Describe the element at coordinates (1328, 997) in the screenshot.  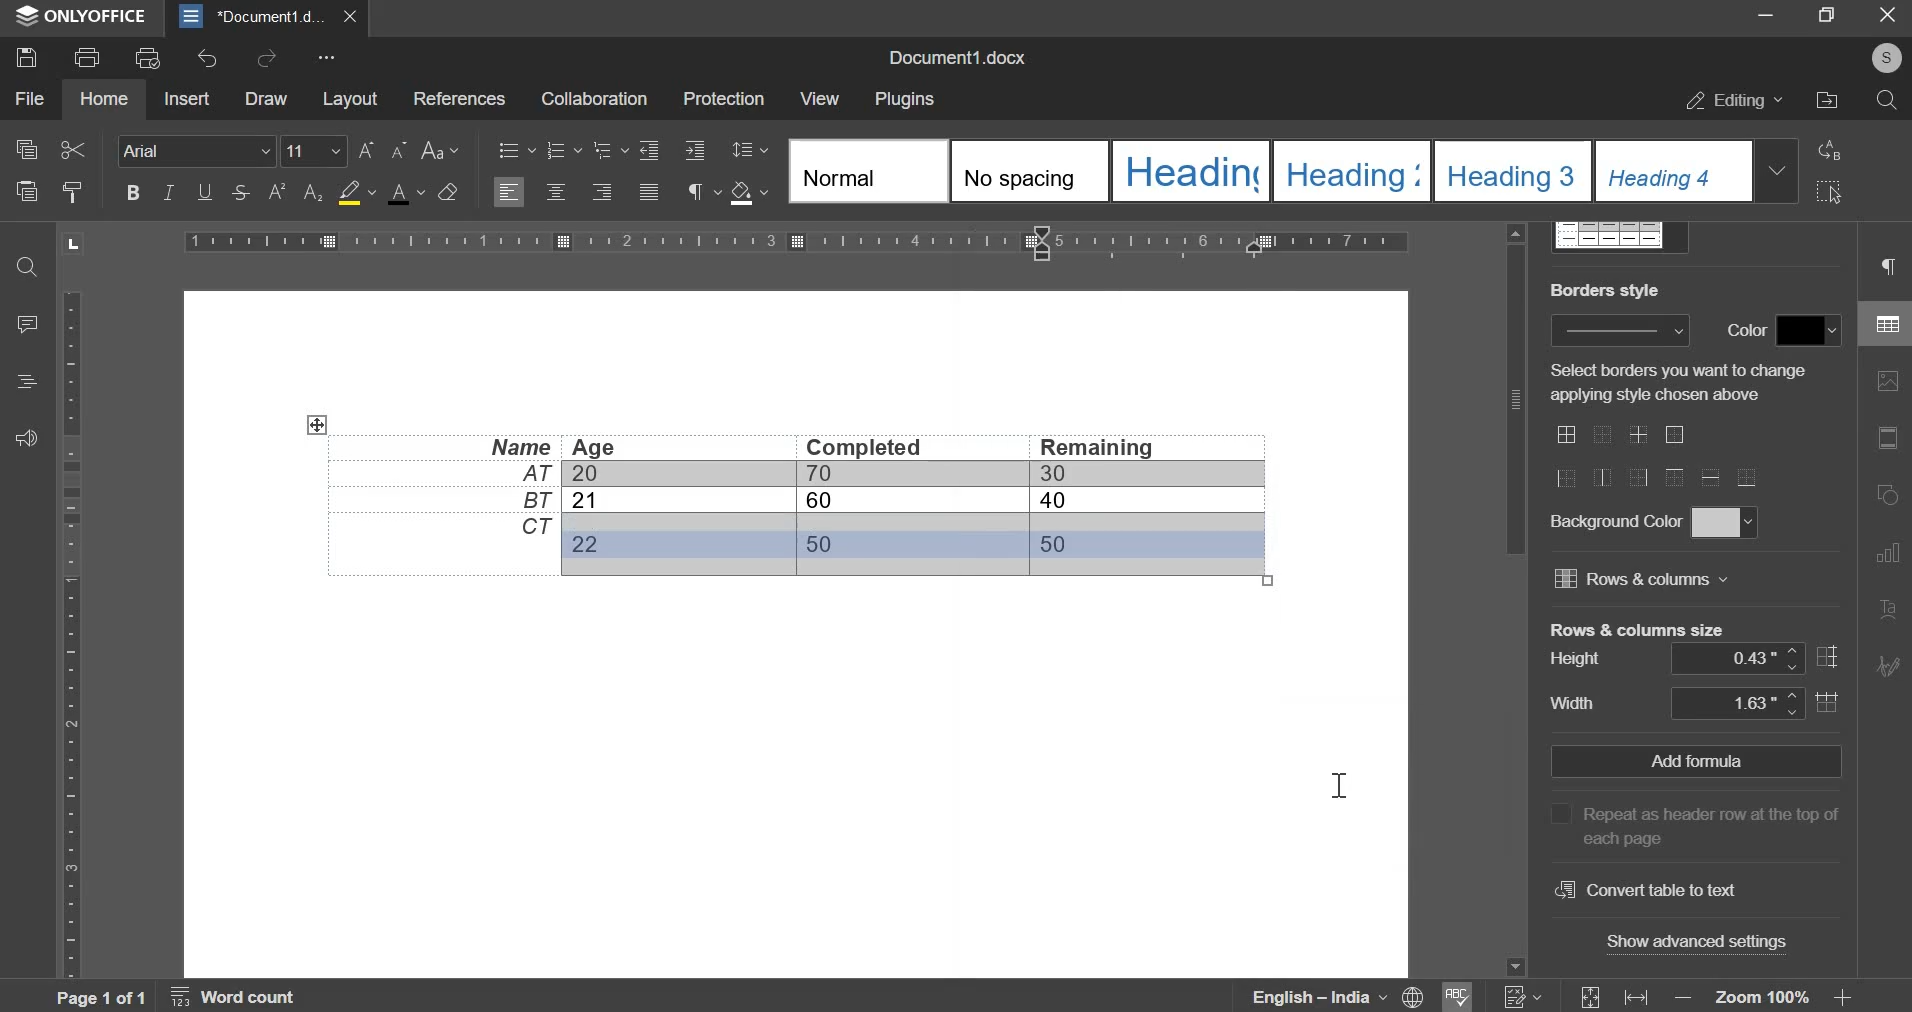
I see `language` at that location.